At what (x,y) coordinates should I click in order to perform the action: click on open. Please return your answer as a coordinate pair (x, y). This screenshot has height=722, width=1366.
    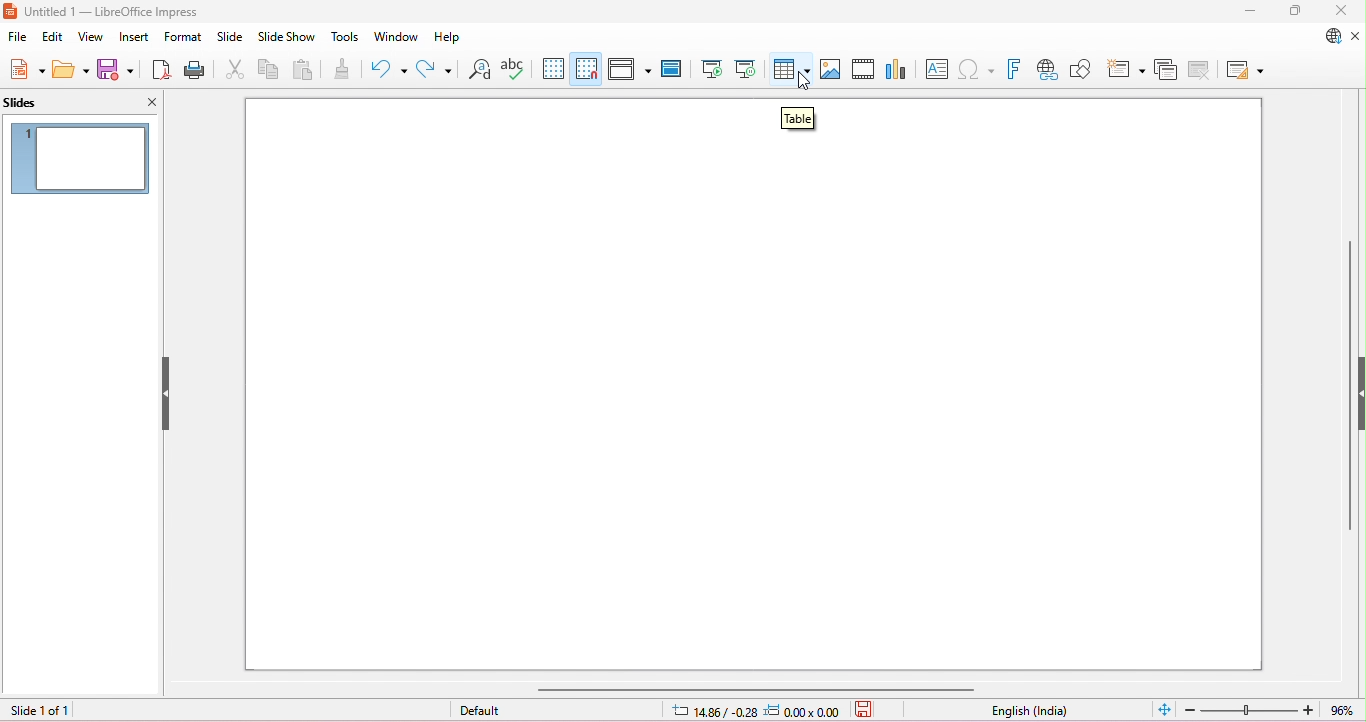
    Looking at the image, I should click on (71, 69).